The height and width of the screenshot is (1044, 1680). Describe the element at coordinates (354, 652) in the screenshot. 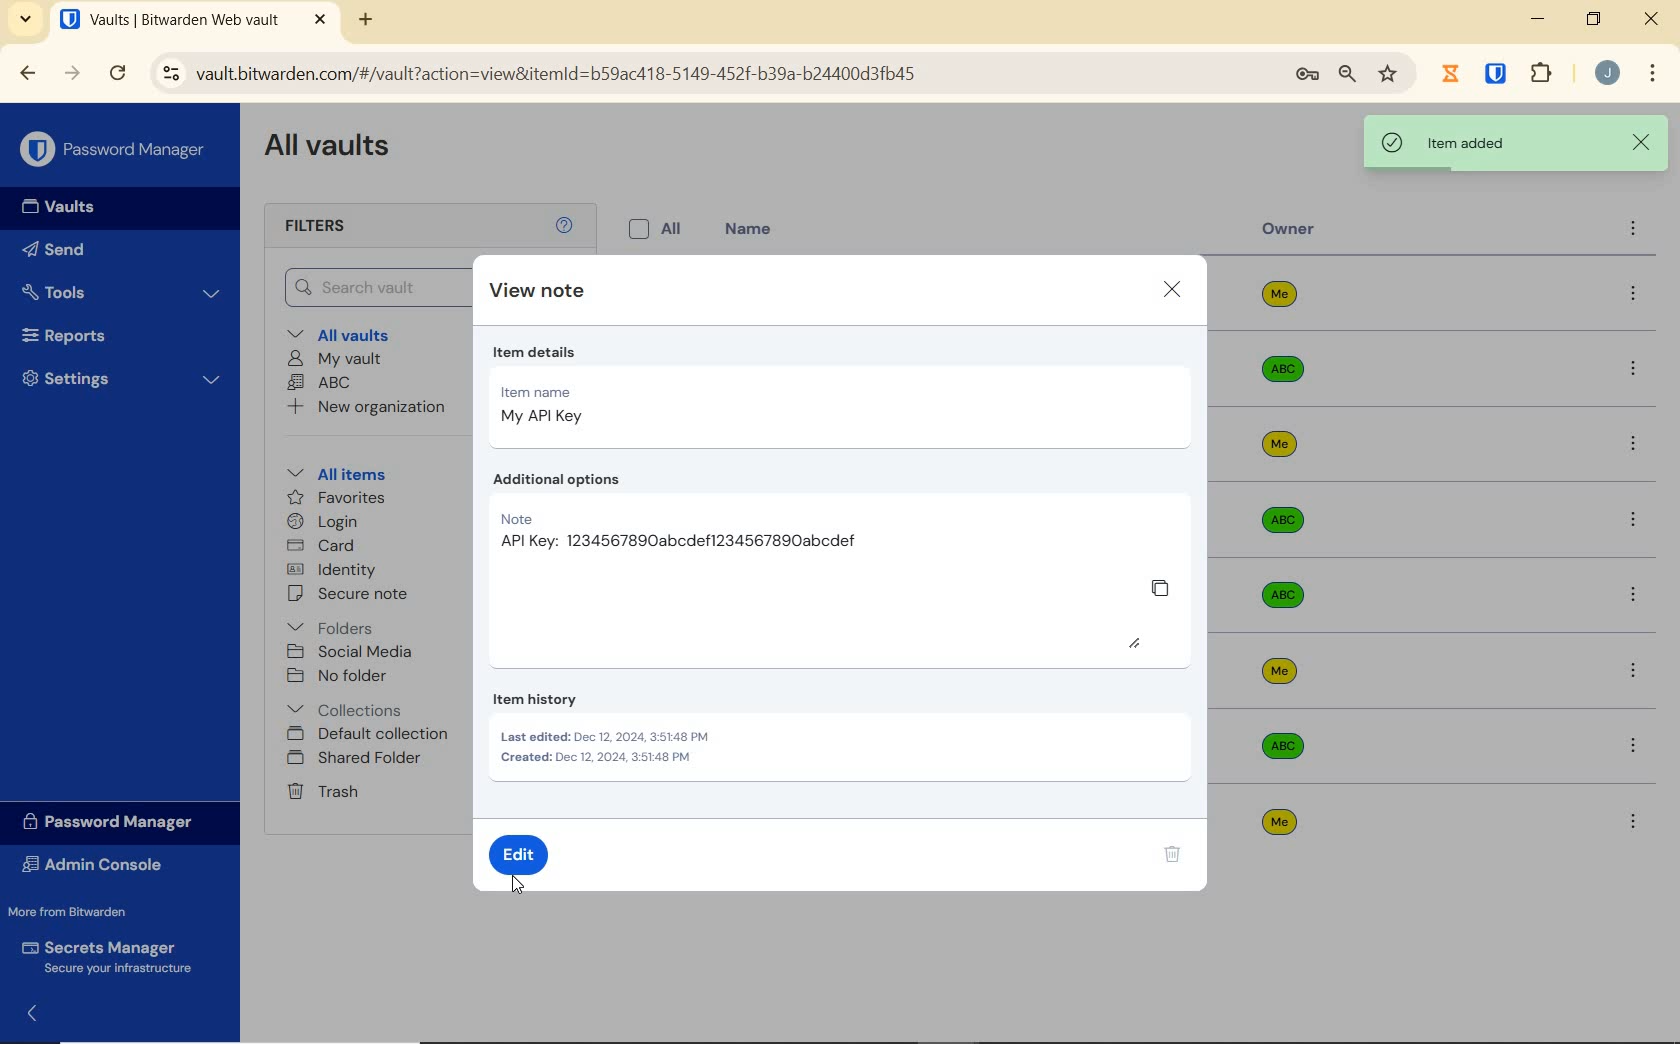

I see `SOCIAL MEDIA` at that location.